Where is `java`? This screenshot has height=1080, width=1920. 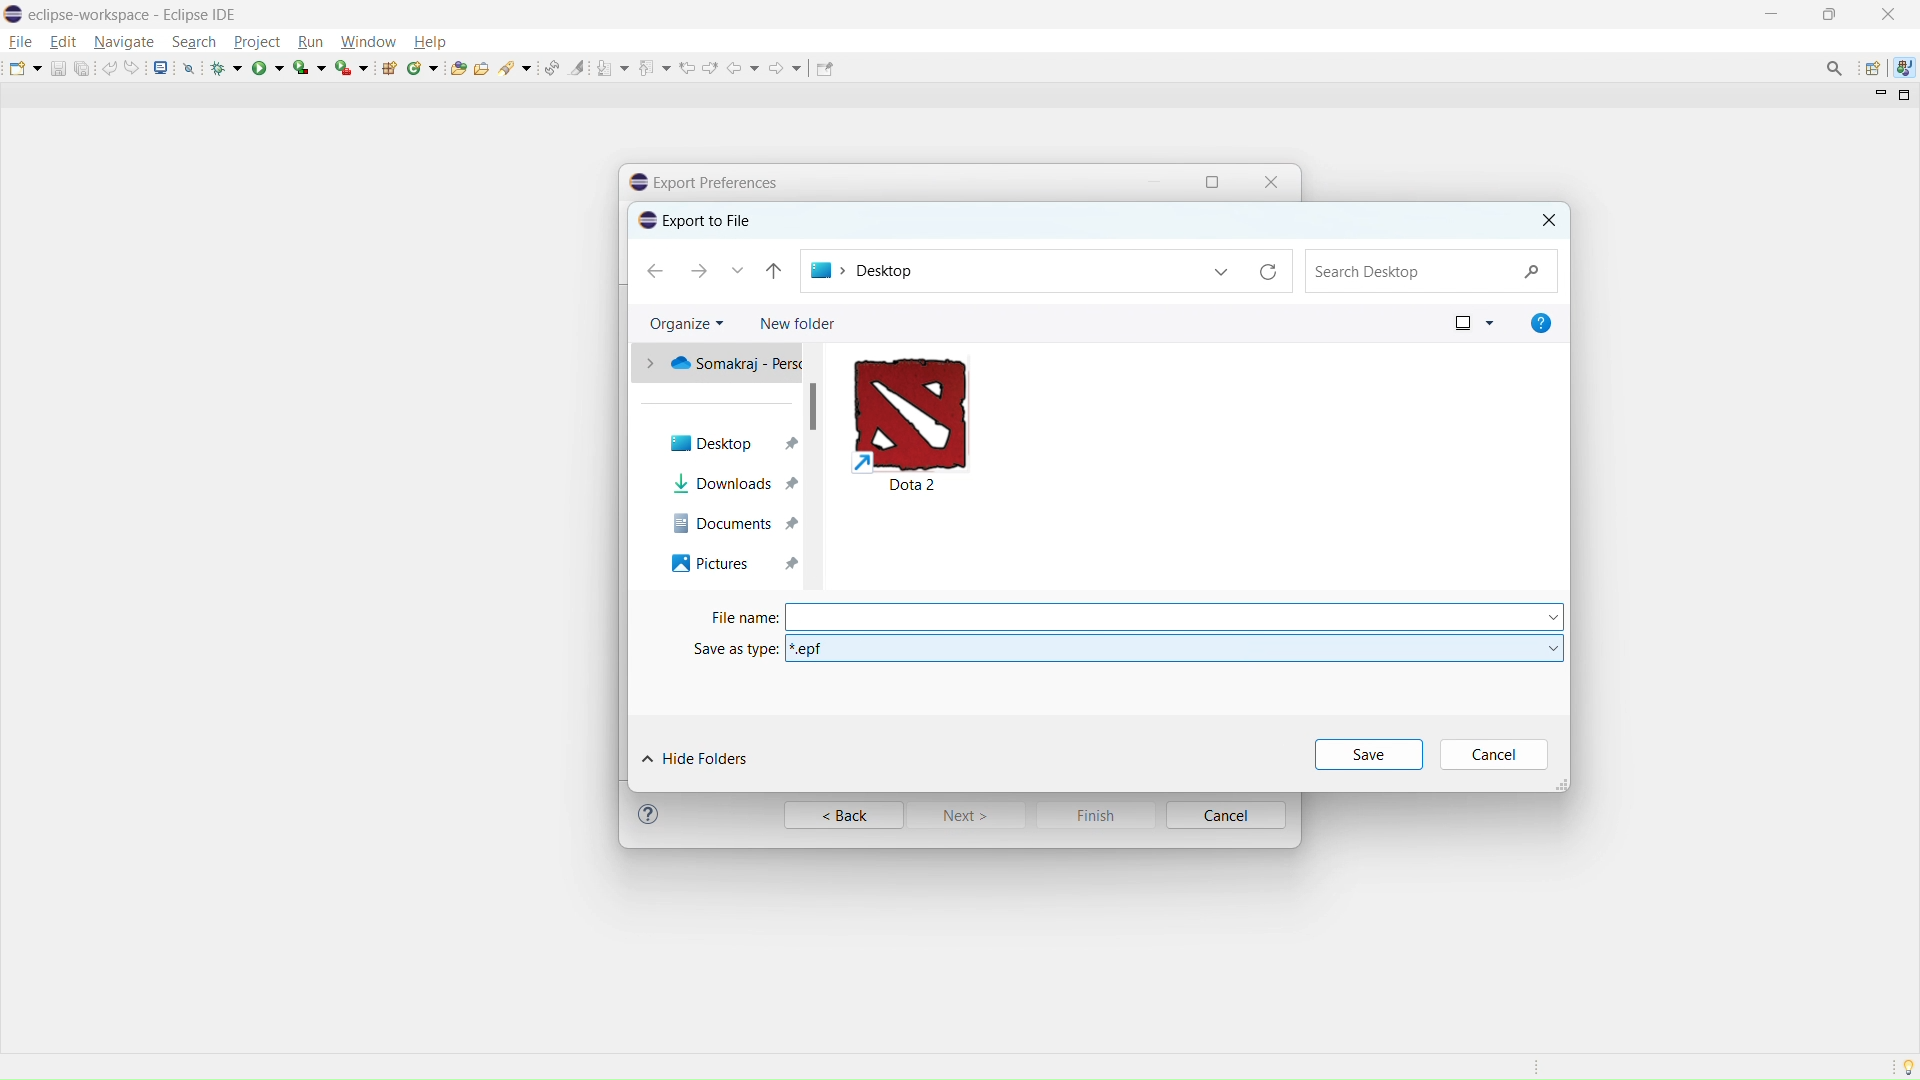 java is located at coordinates (1904, 66).